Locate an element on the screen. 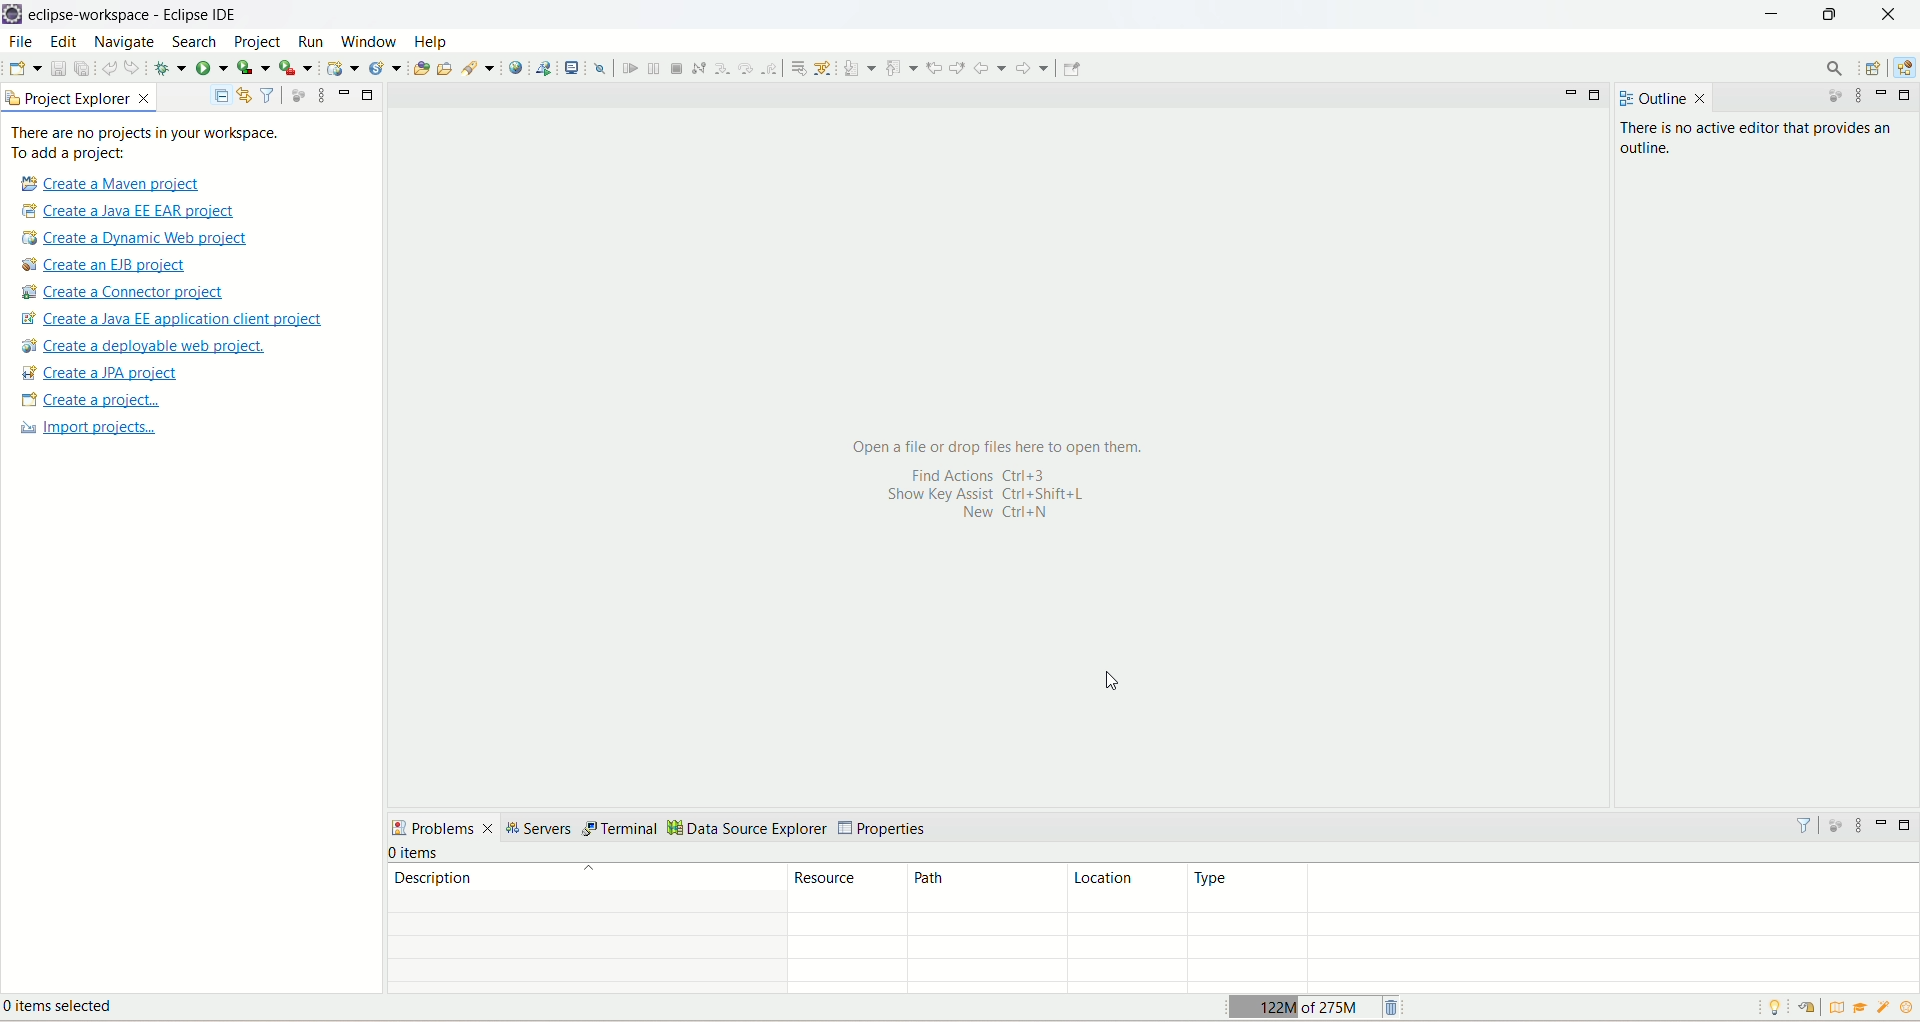 This screenshot has height=1022, width=1920. edit is located at coordinates (63, 43).